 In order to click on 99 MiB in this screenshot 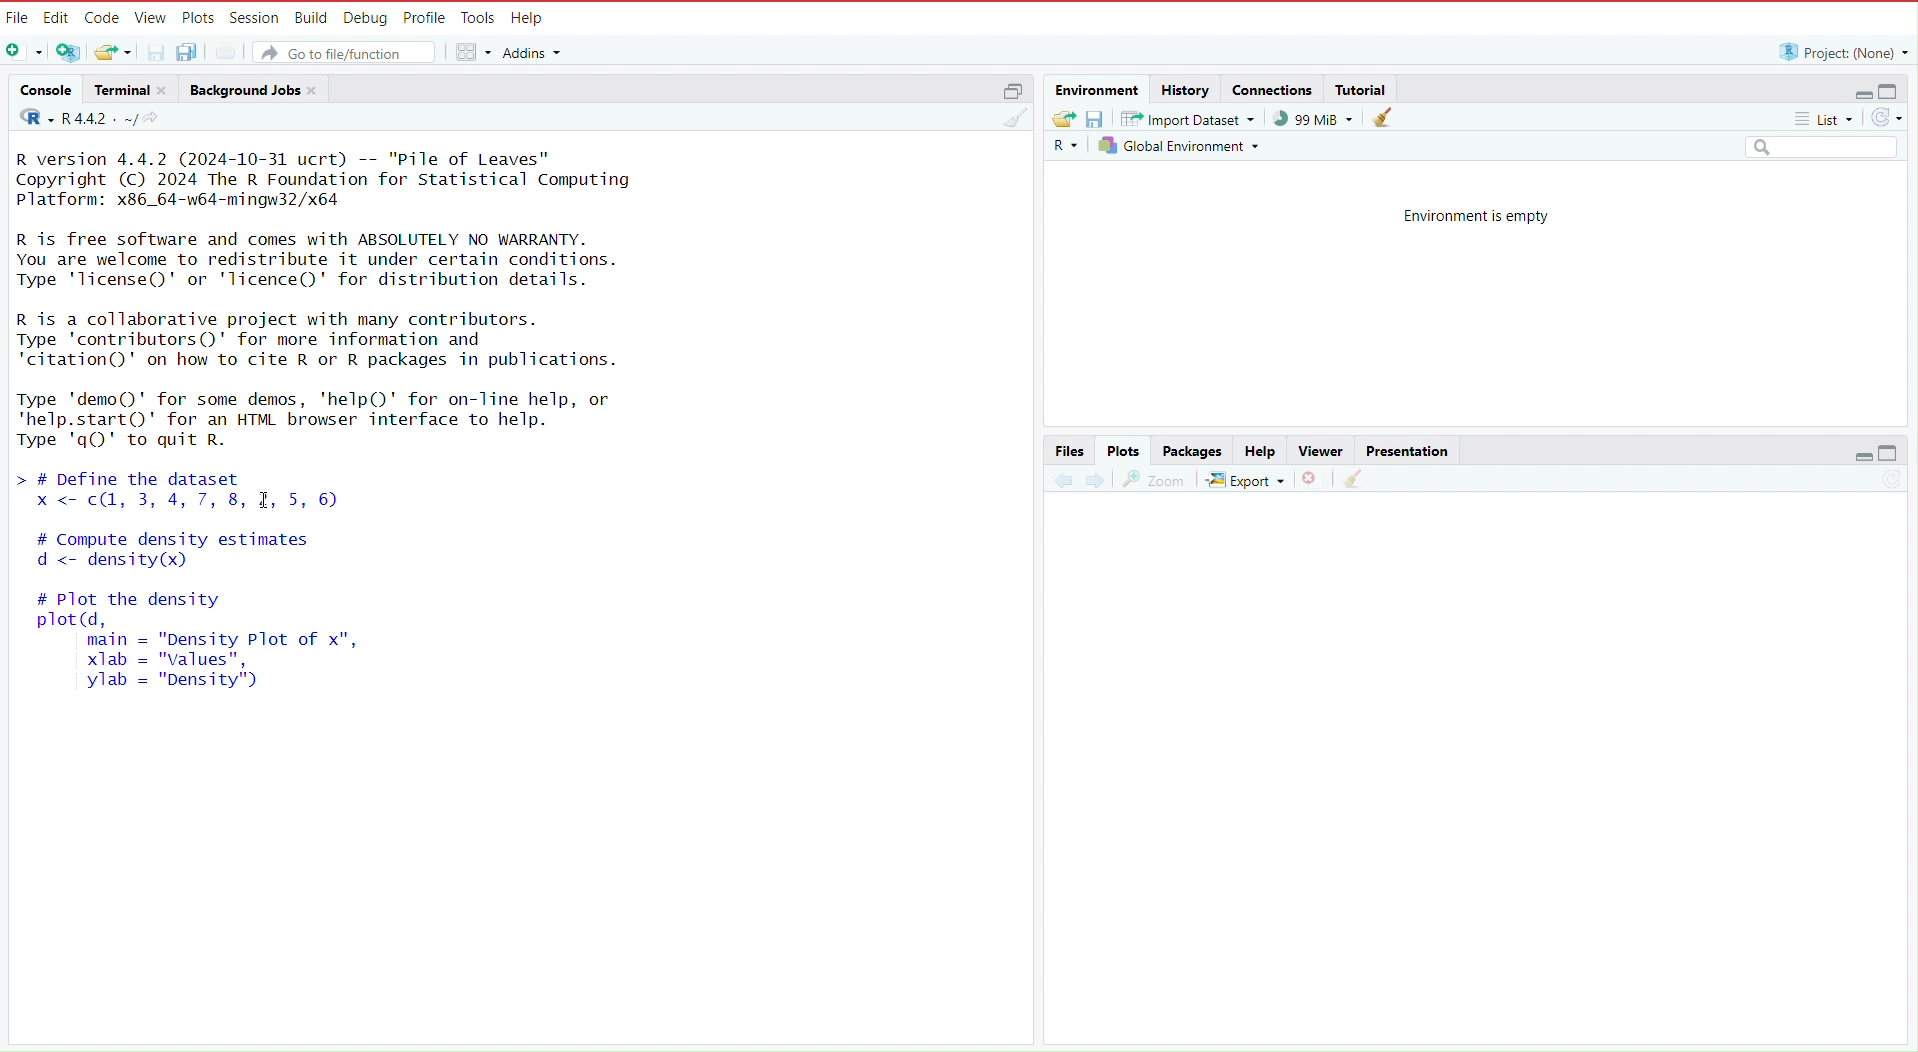, I will do `click(1313, 119)`.